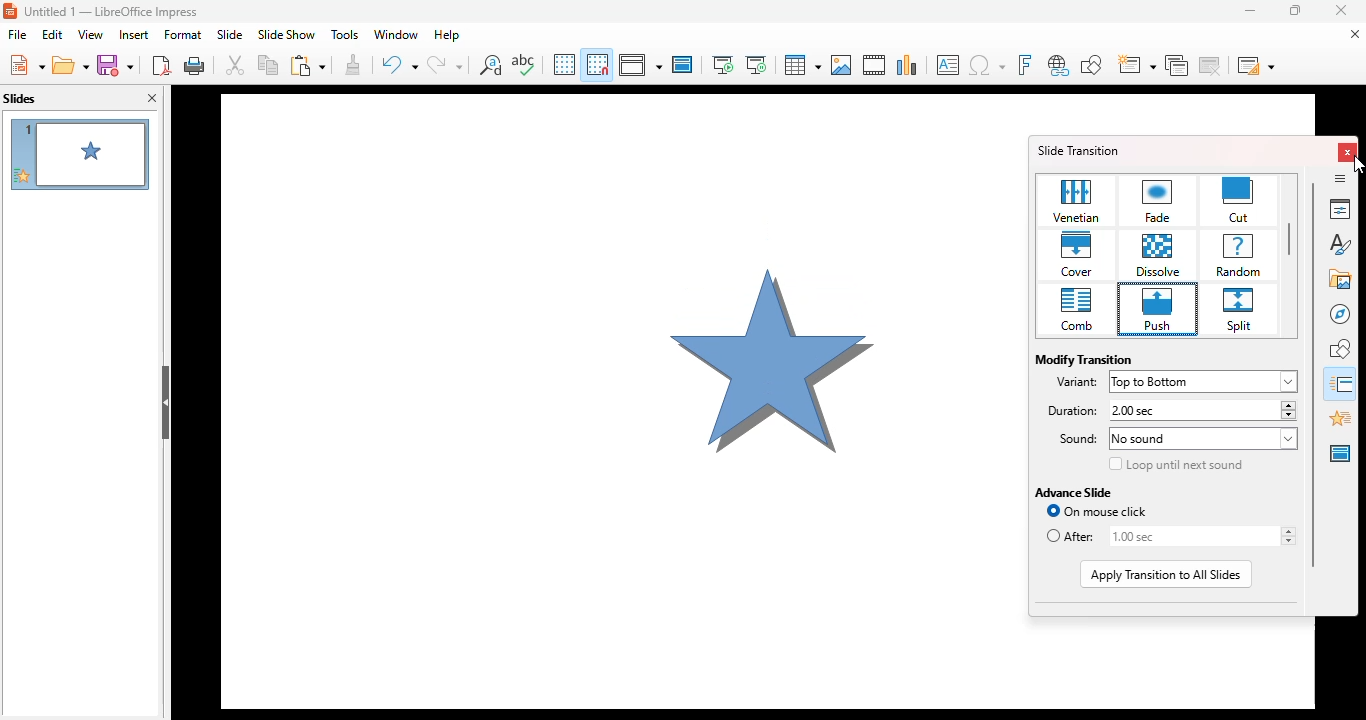 The image size is (1366, 720). I want to click on random, so click(1237, 256).